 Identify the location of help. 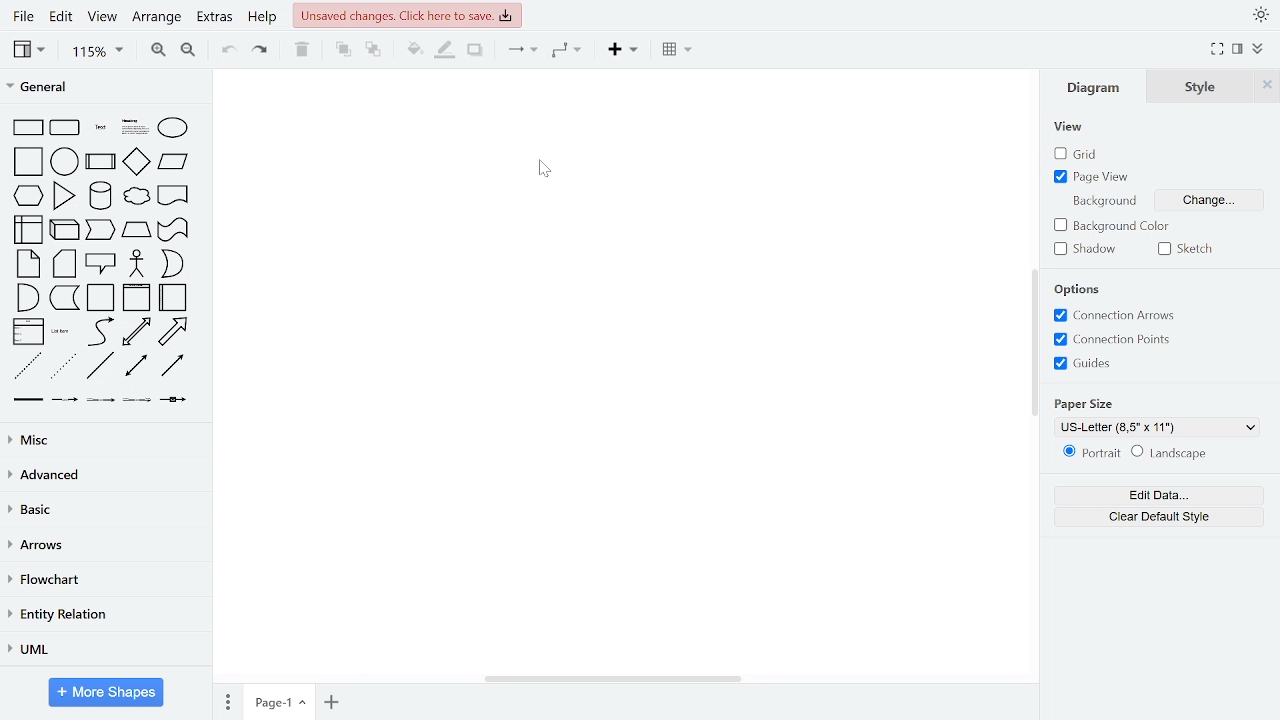
(266, 18).